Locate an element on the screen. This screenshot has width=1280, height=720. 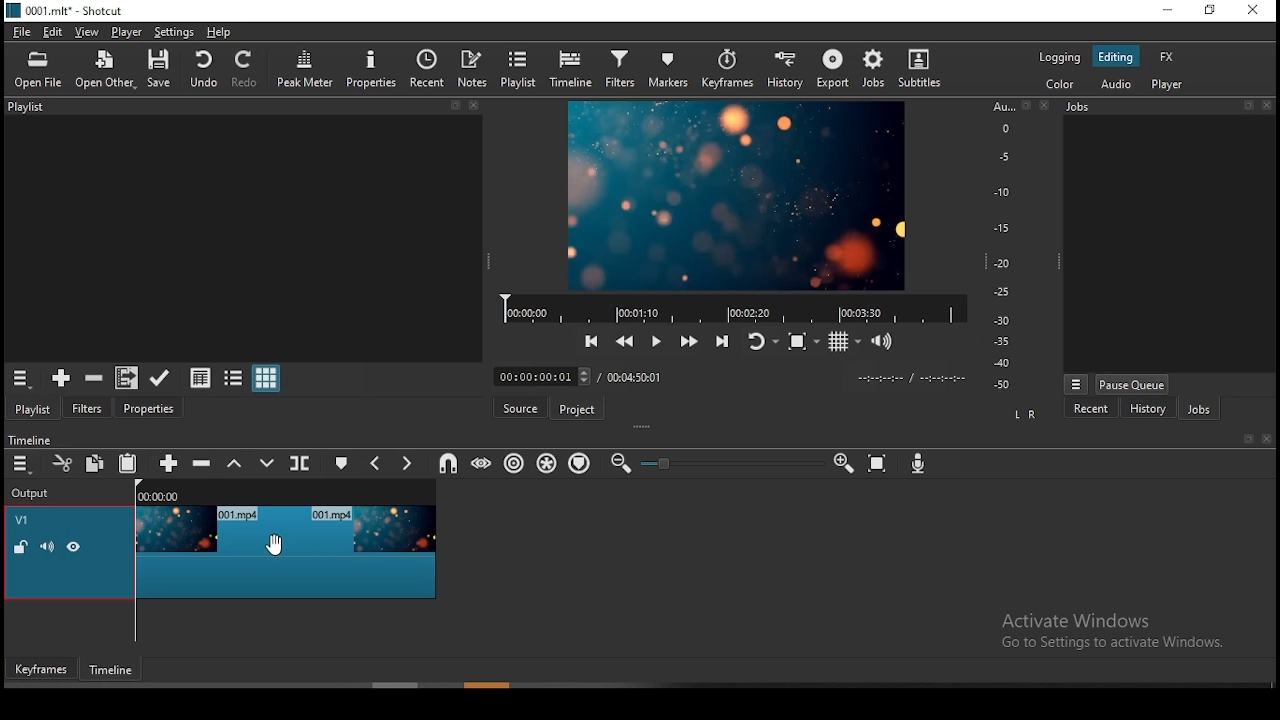
keyframes is located at coordinates (727, 67).